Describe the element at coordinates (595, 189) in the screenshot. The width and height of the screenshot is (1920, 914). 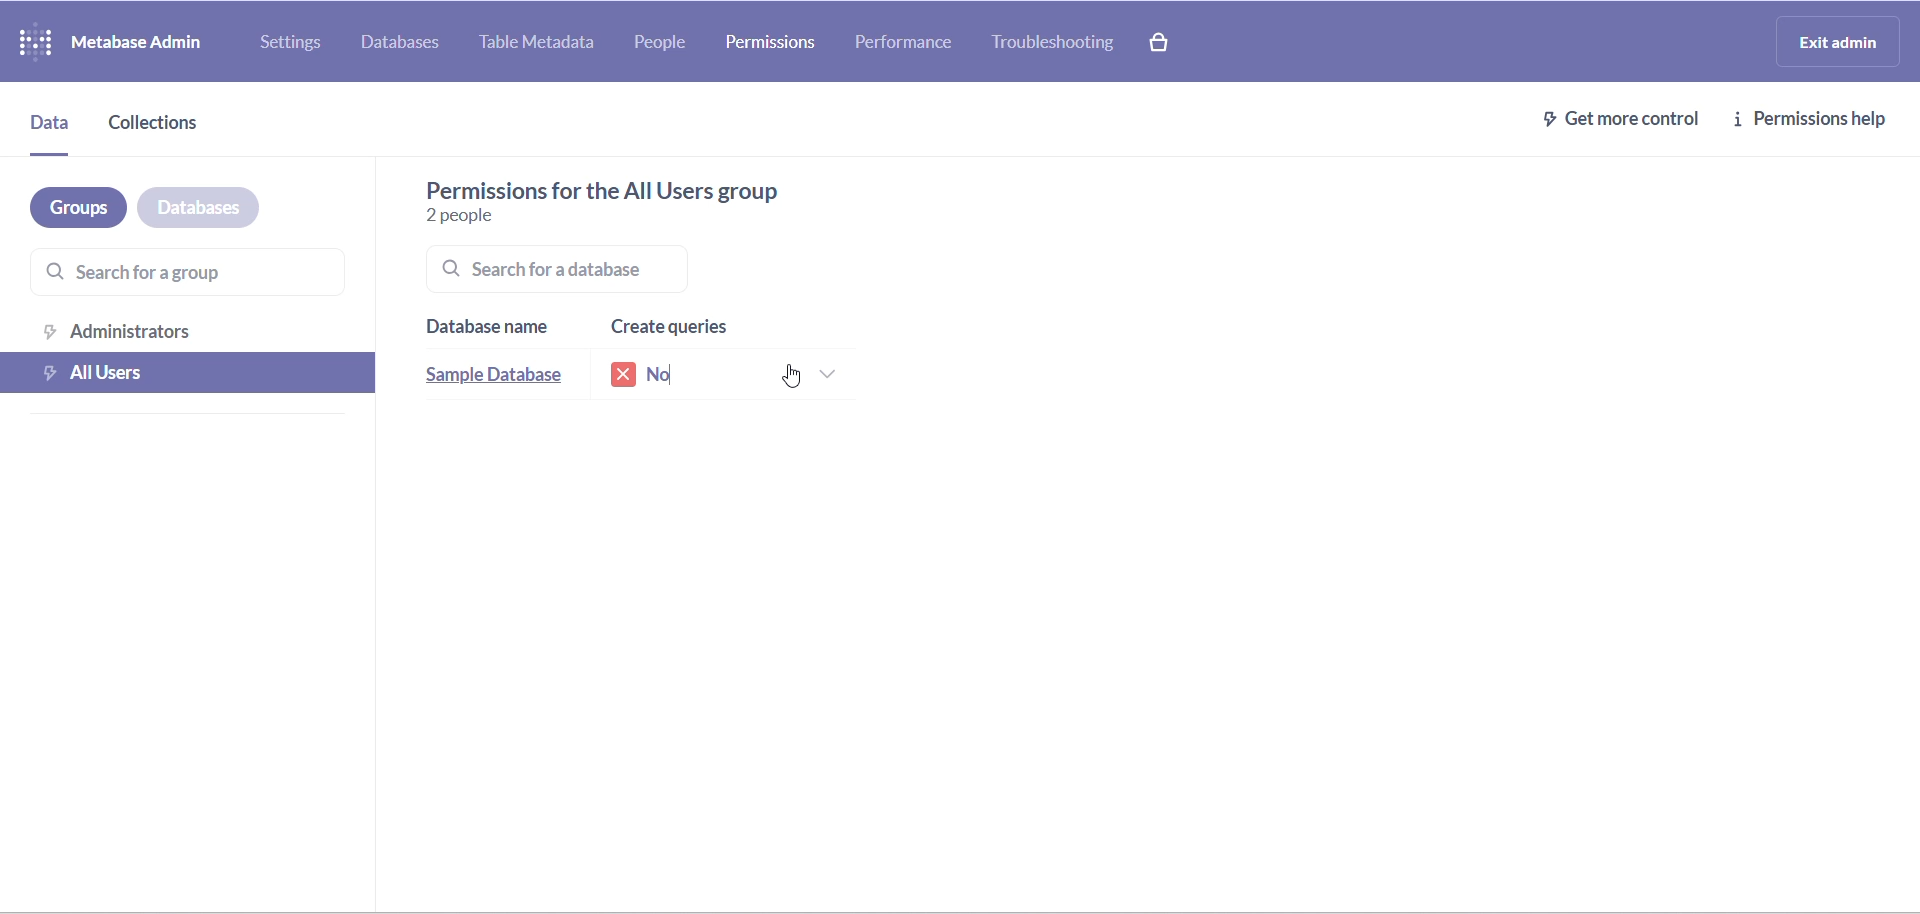
I see `text` at that location.